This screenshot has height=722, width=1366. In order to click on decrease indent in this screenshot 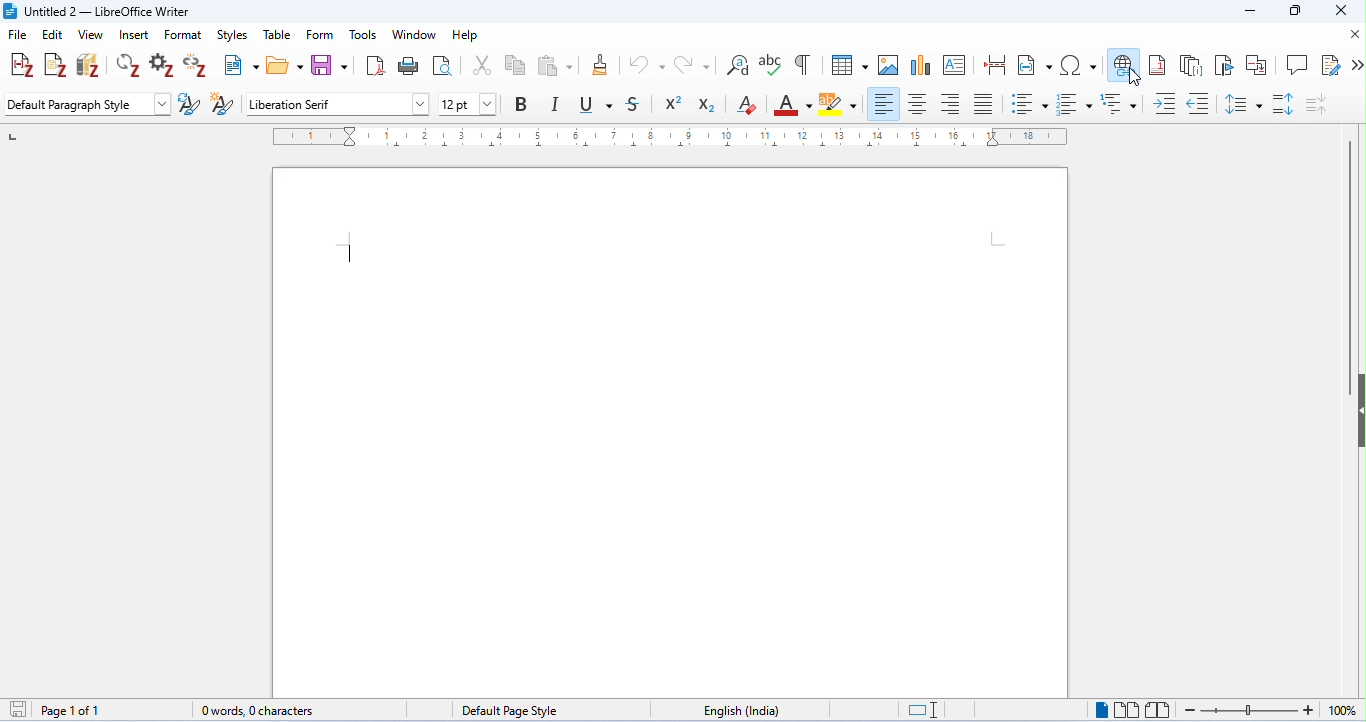, I will do `click(1200, 102)`.